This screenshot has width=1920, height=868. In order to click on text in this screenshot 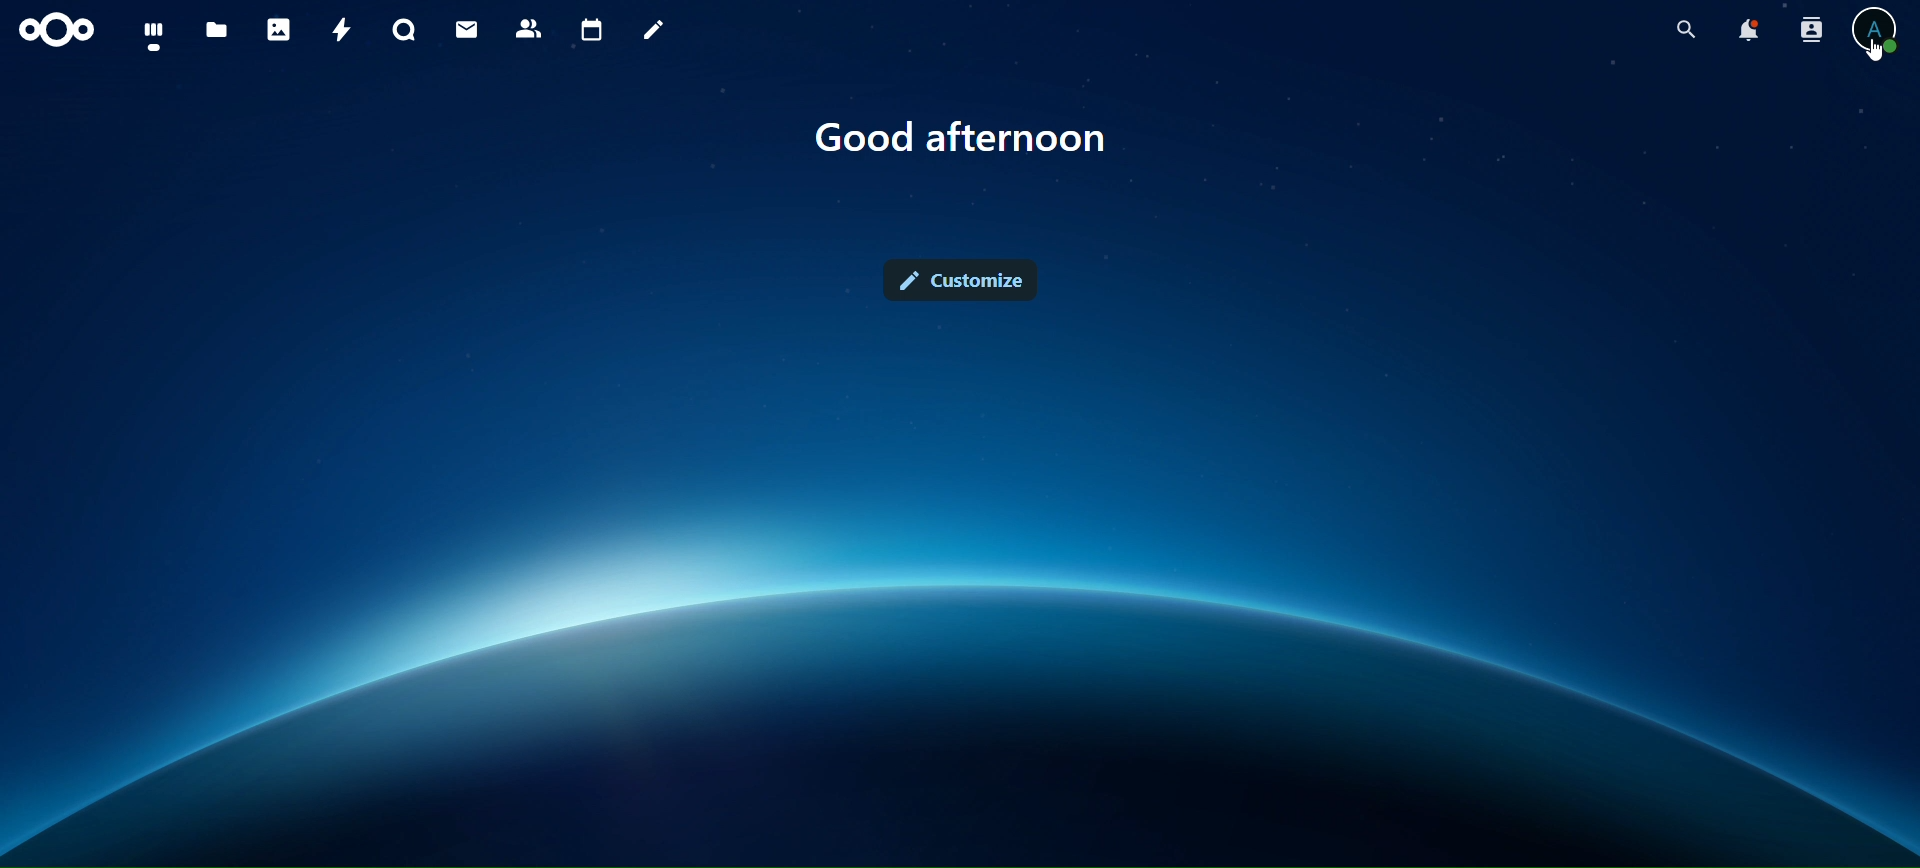, I will do `click(965, 140)`.